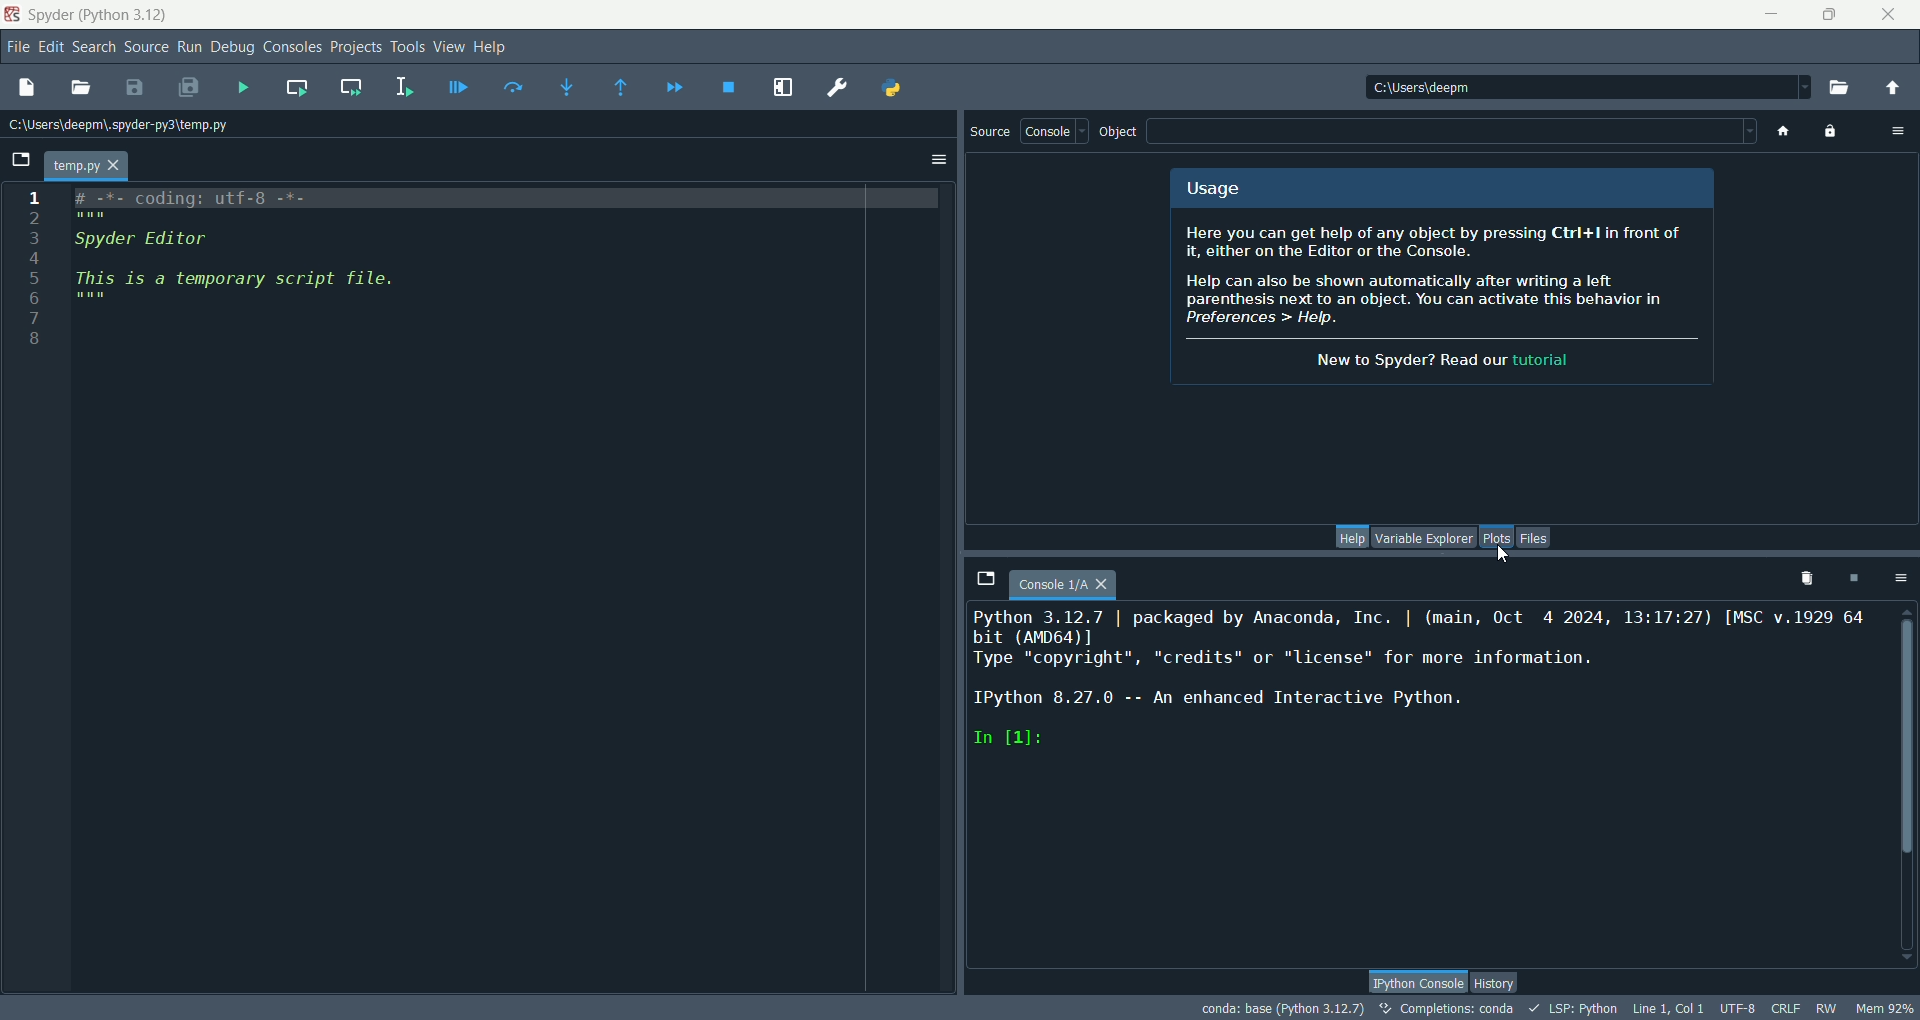  I want to click on file, so click(17, 47).